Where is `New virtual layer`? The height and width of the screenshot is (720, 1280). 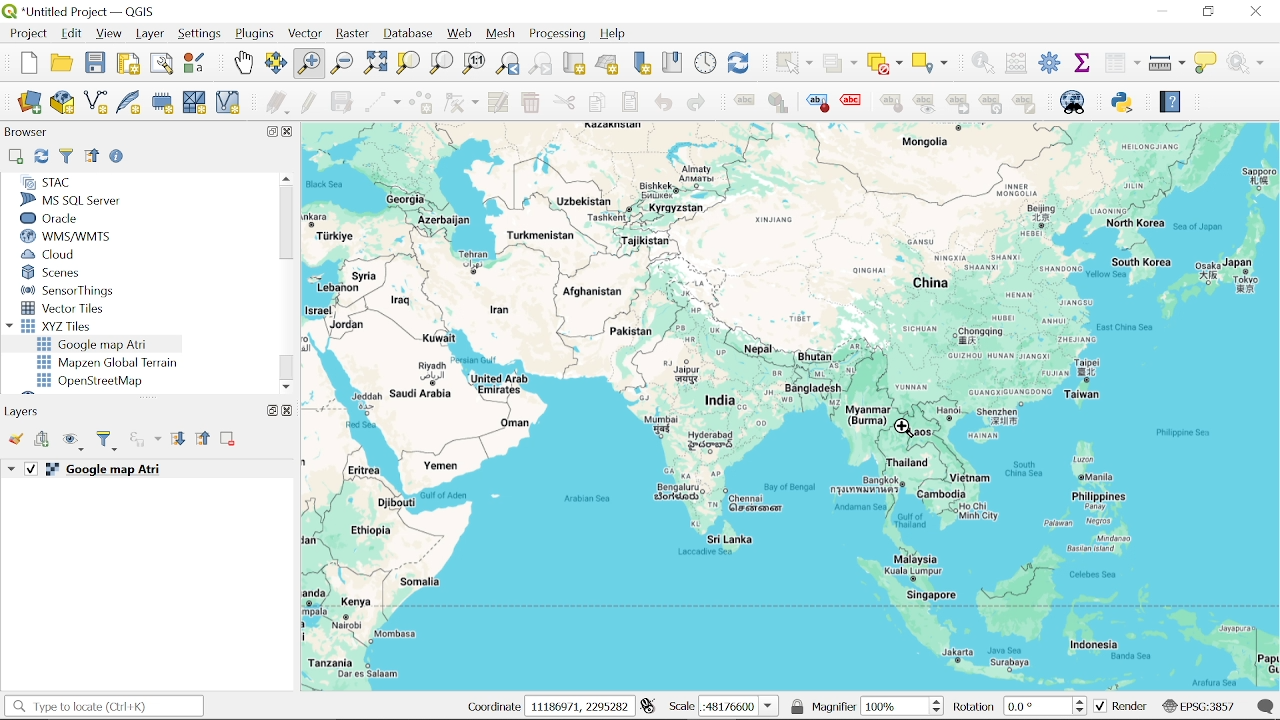
New virtual layer is located at coordinates (228, 104).